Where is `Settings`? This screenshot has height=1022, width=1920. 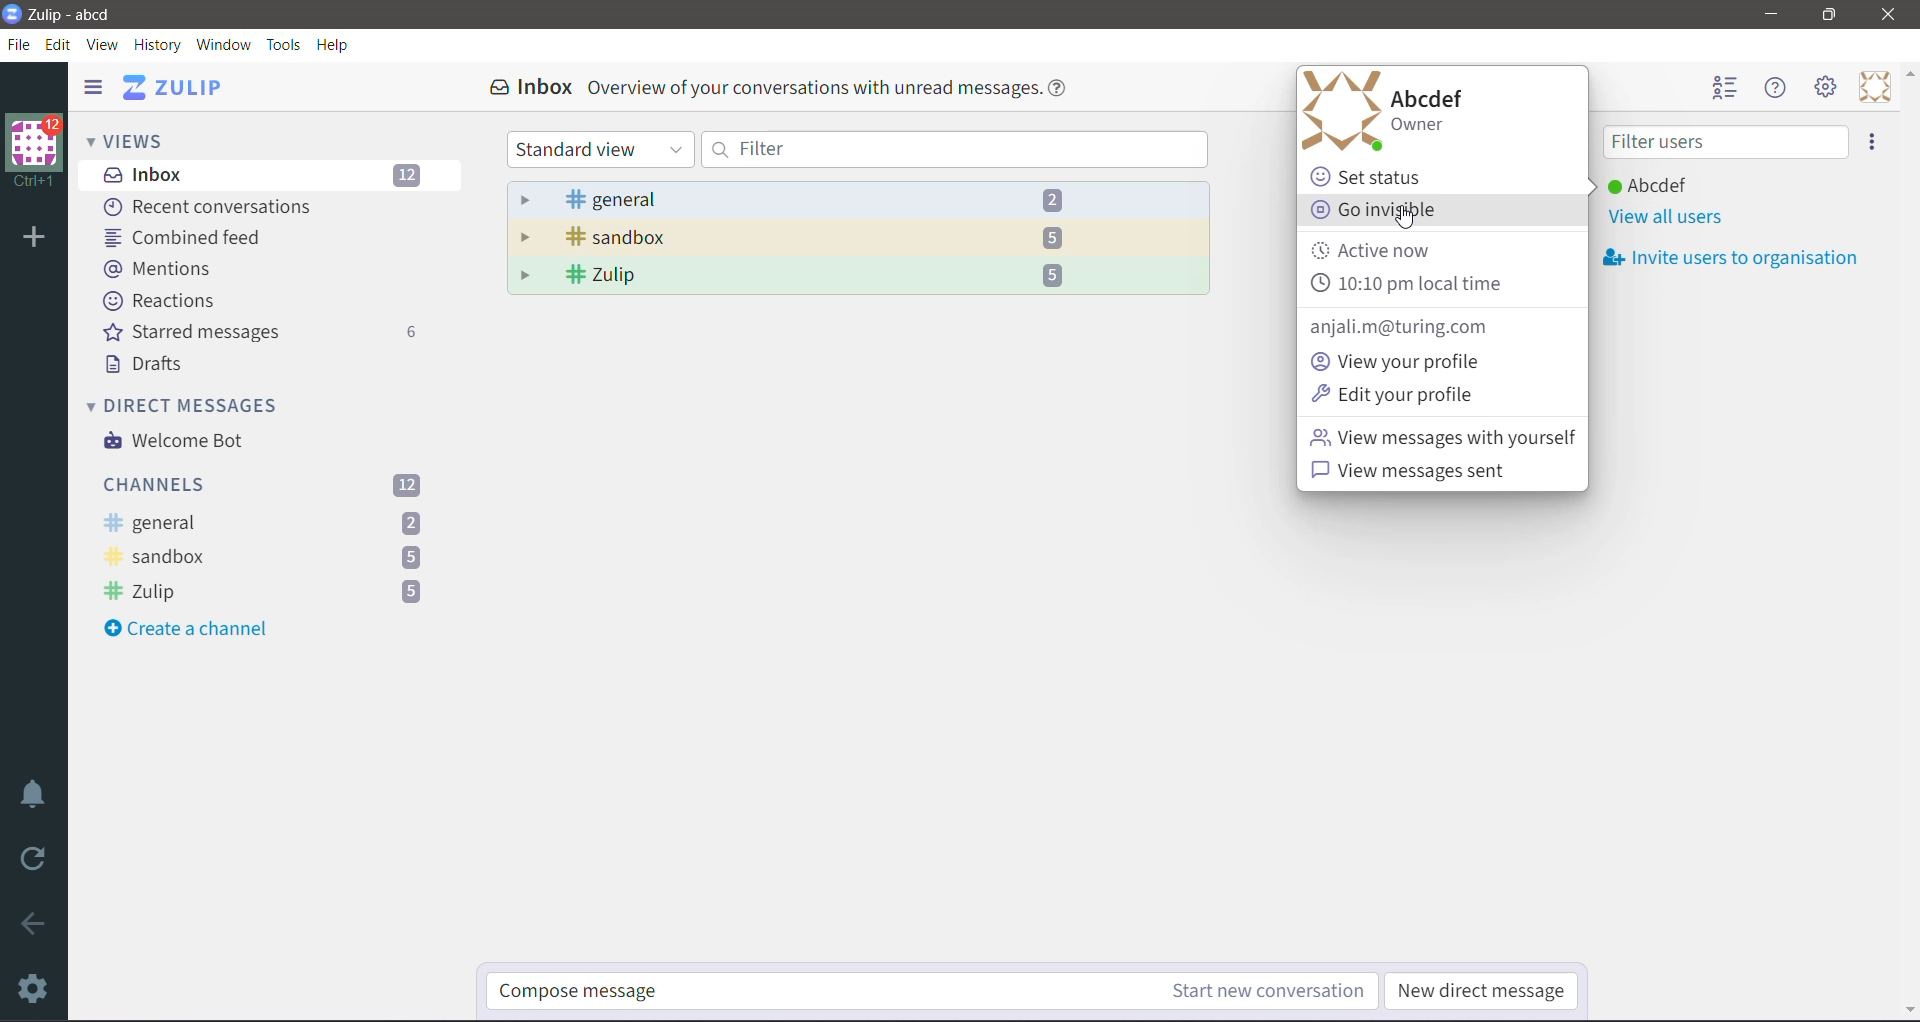 Settings is located at coordinates (35, 990).